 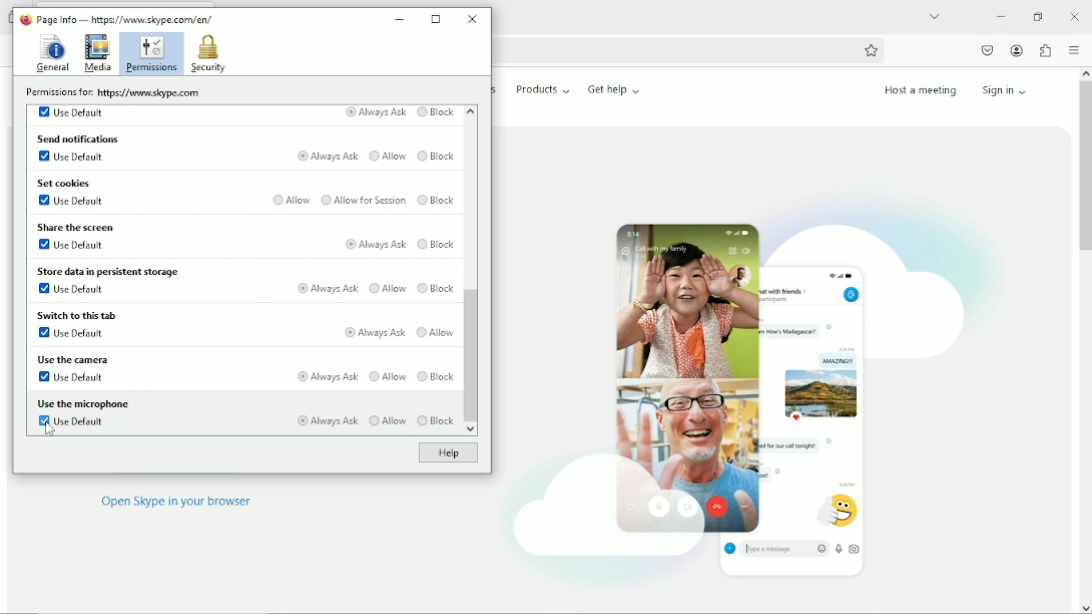 I want to click on Minimize, so click(x=401, y=16).